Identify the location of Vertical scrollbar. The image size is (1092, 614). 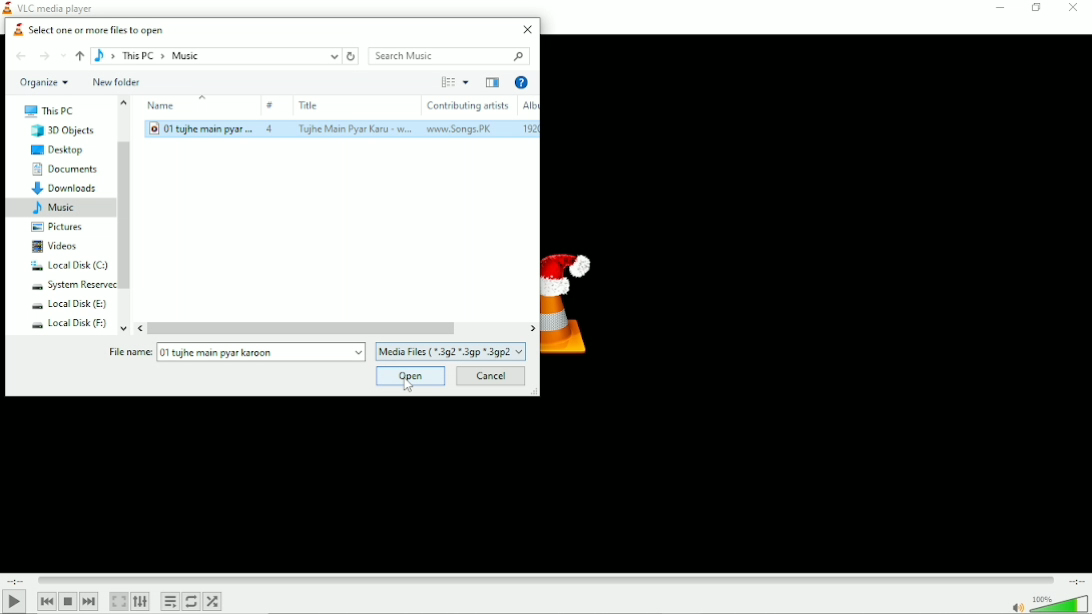
(125, 216).